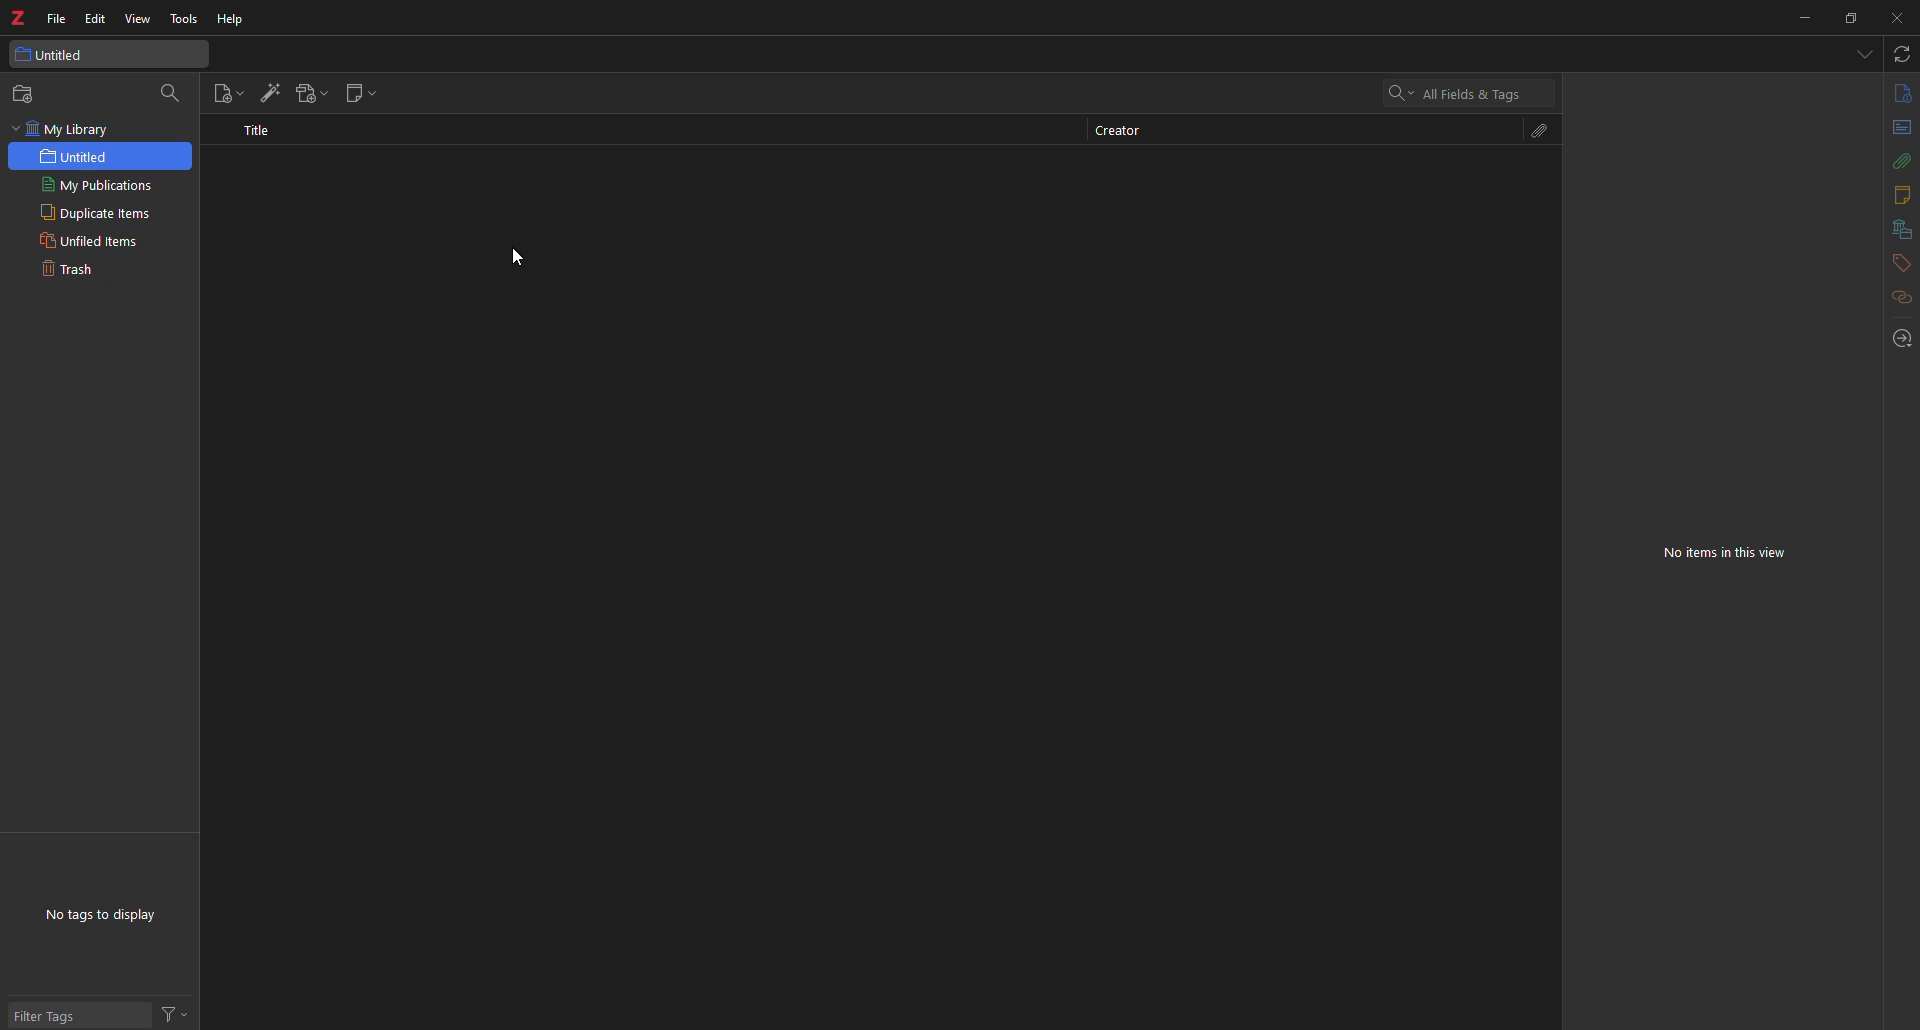 This screenshot has width=1920, height=1030. What do you see at coordinates (266, 93) in the screenshot?
I see `add item` at bounding box center [266, 93].